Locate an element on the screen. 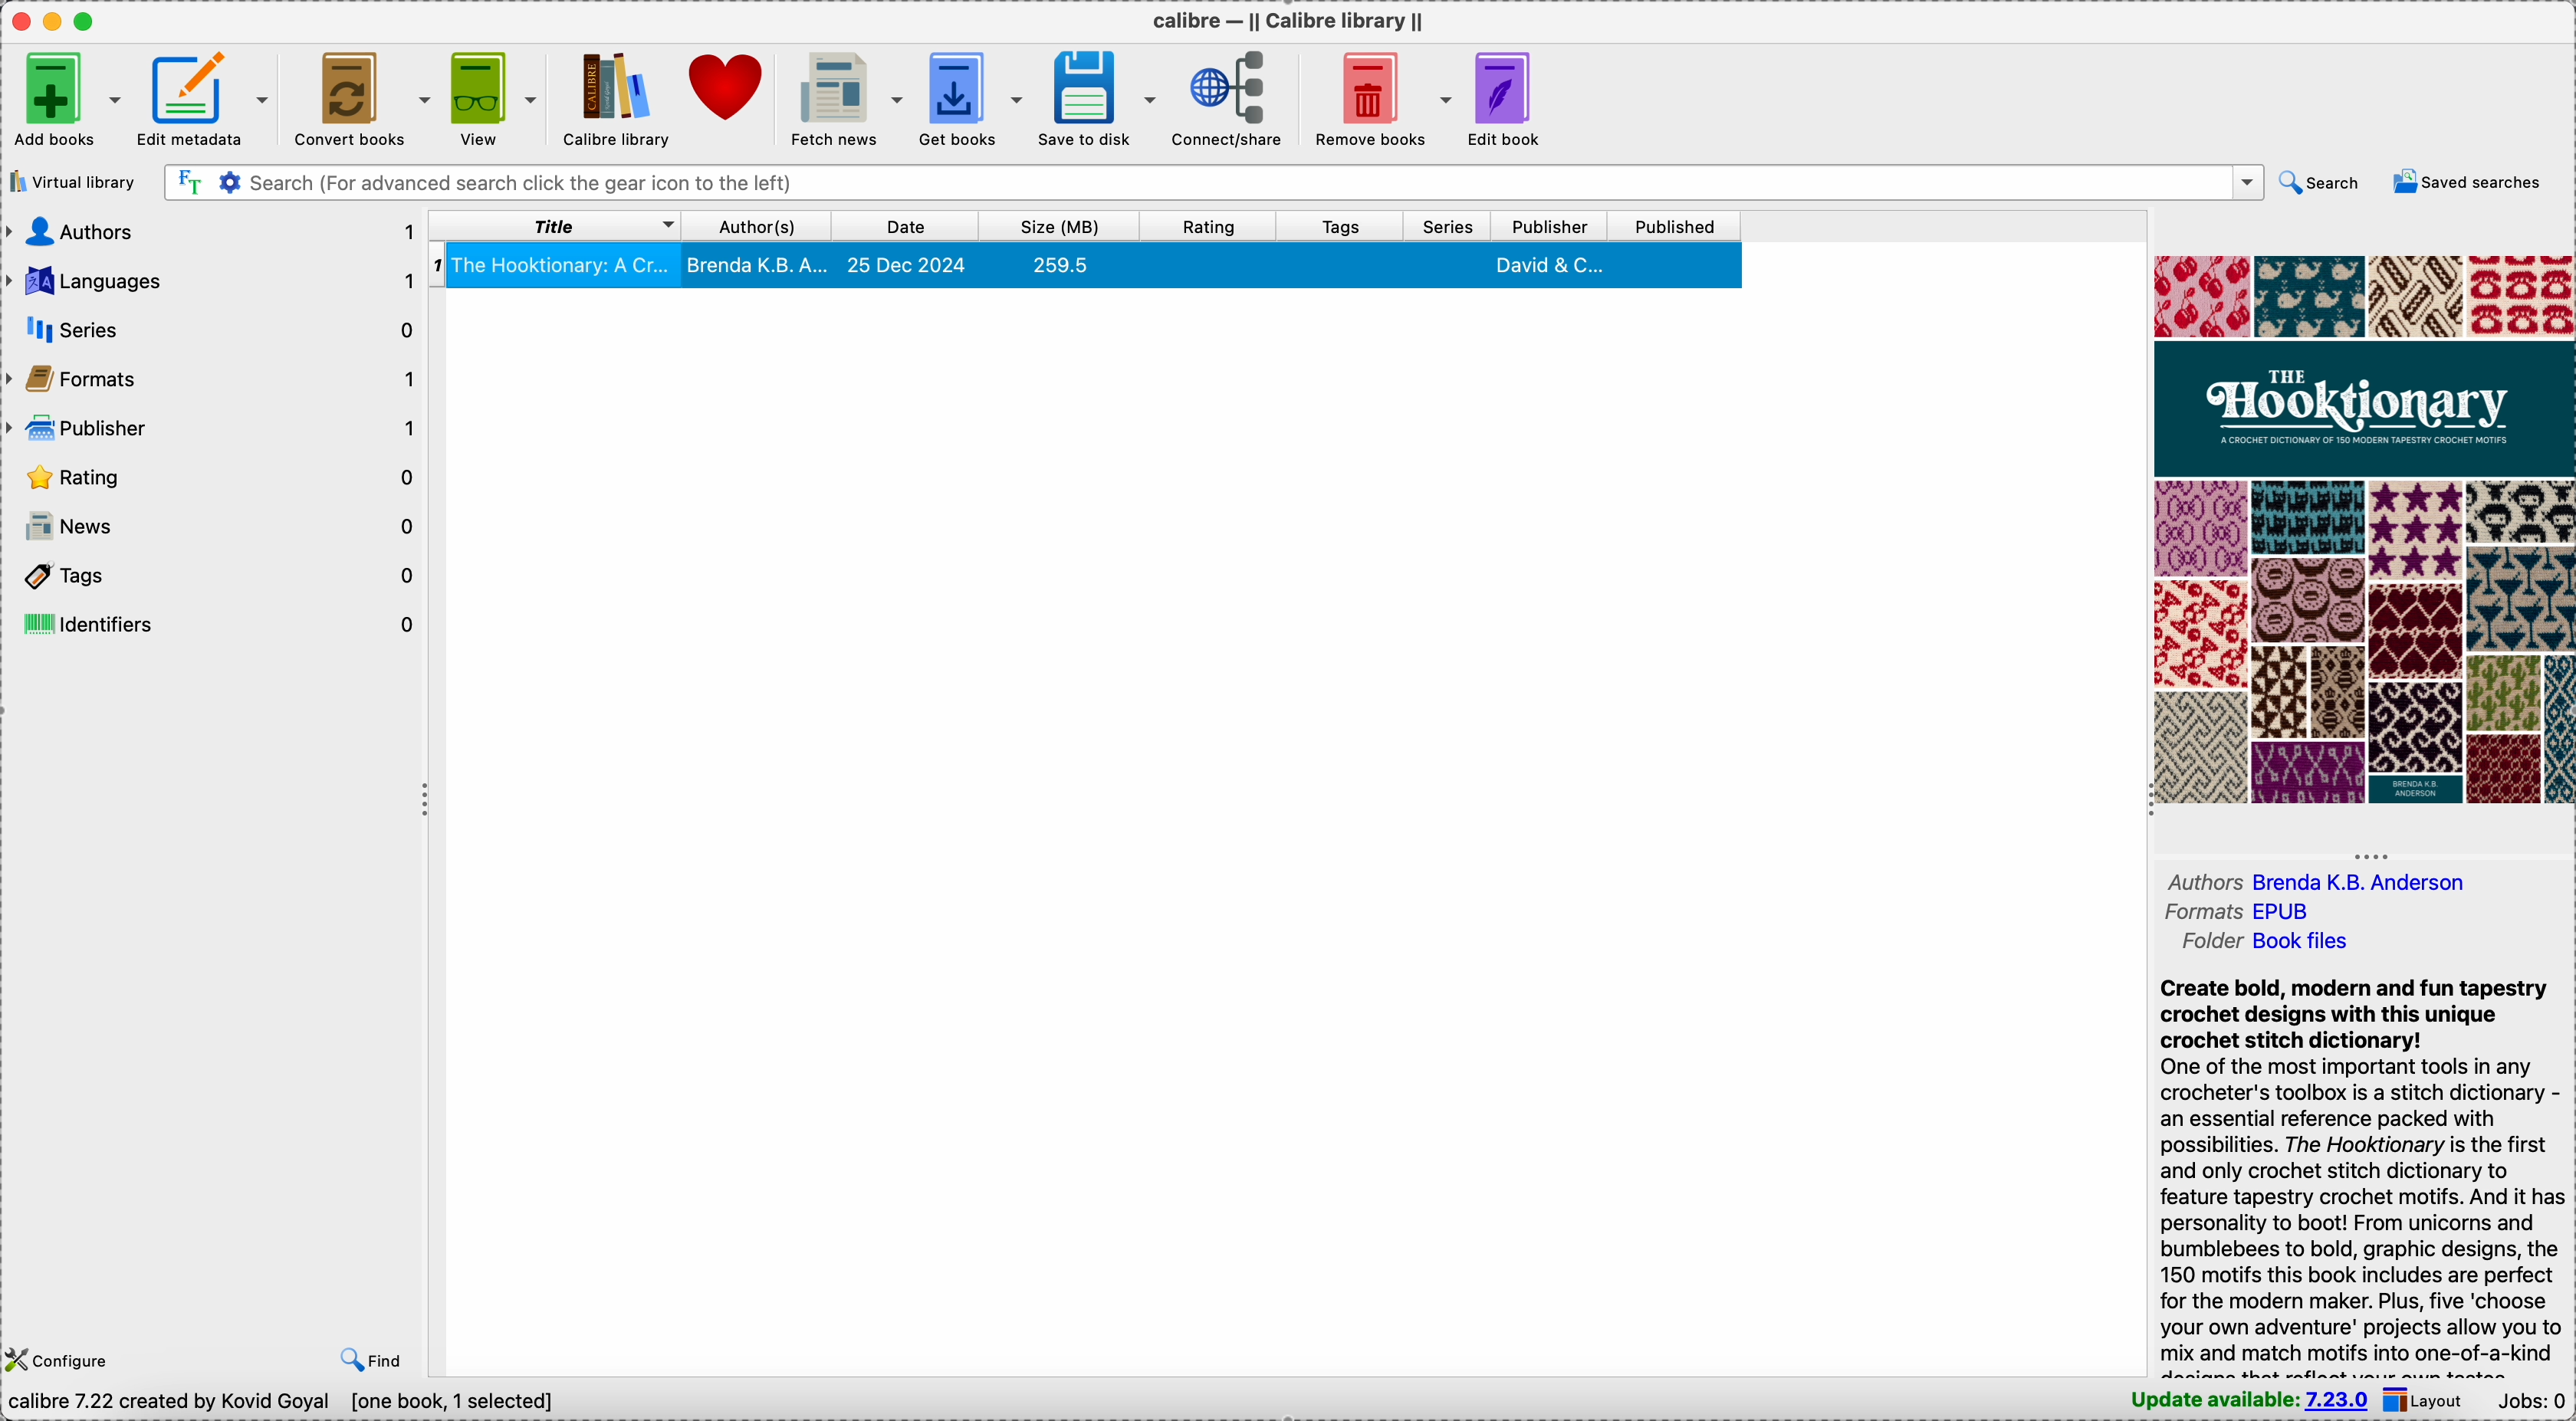 Image resolution: width=2576 pixels, height=1421 pixels. connect/share is located at coordinates (1233, 95).